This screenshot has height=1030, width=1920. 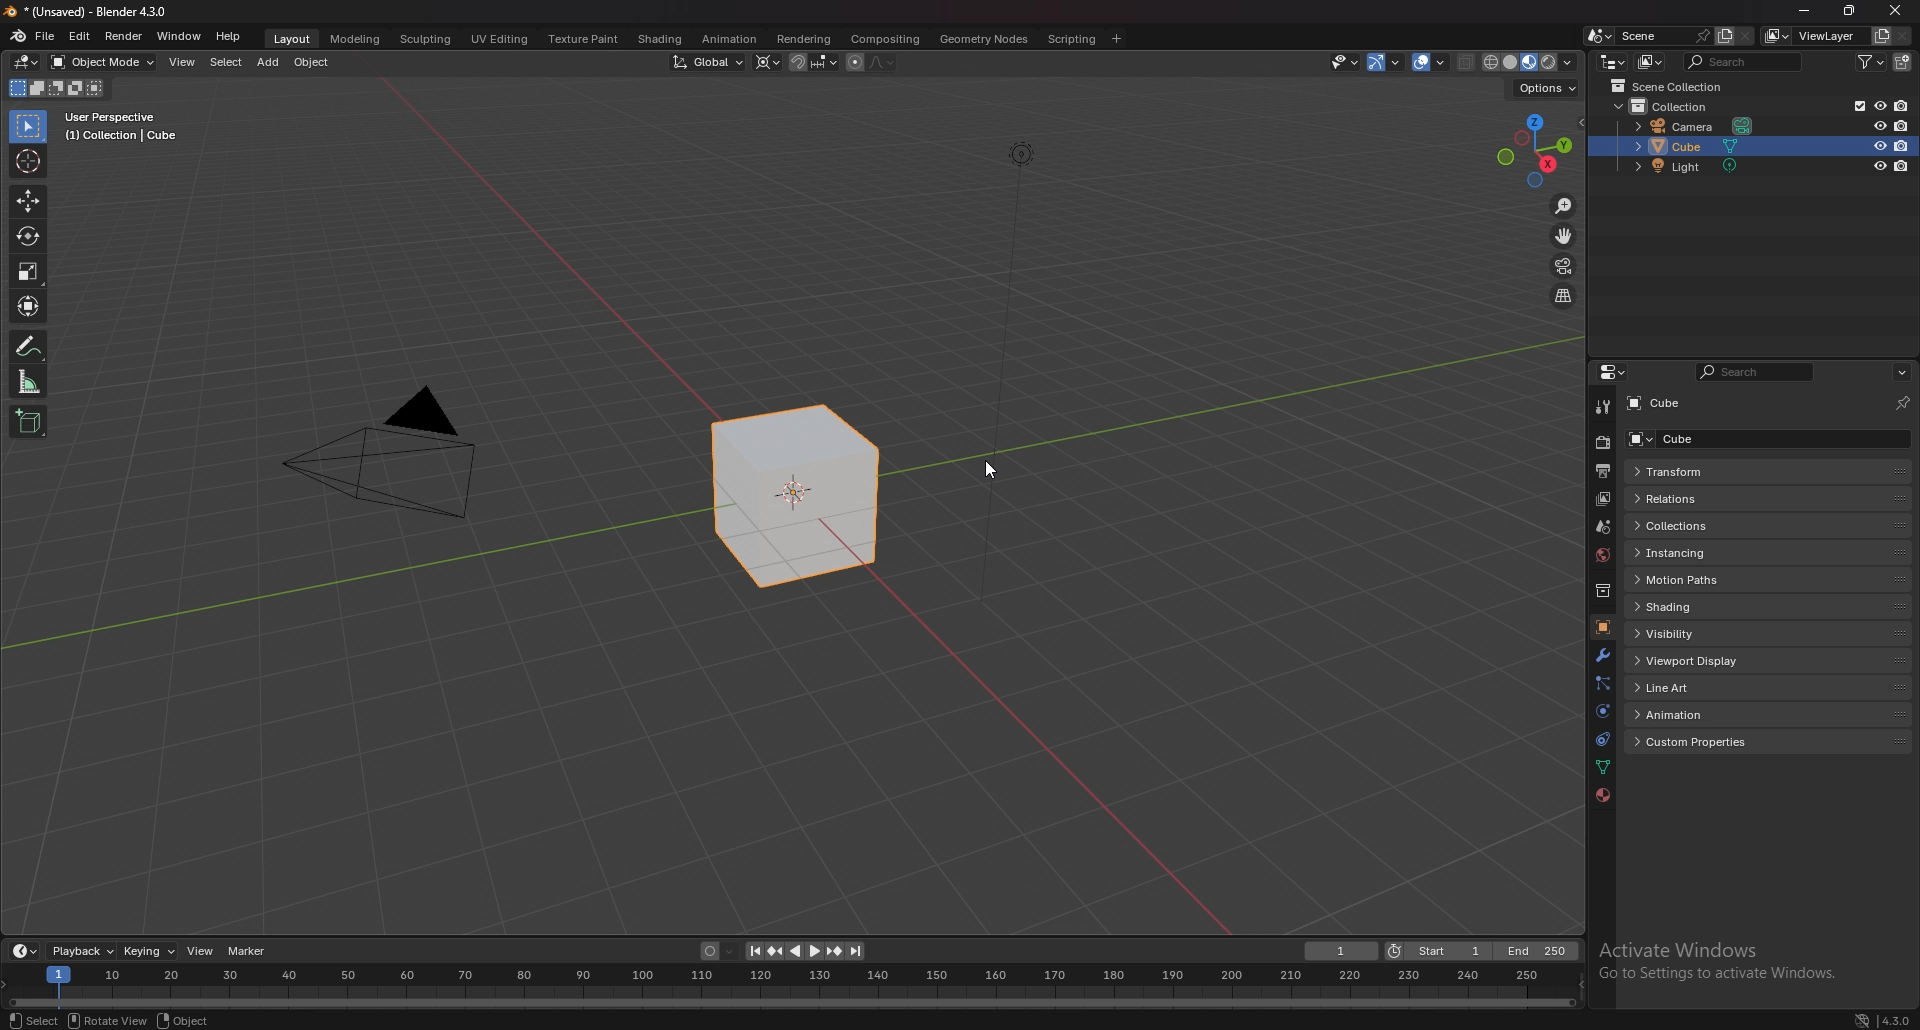 What do you see at coordinates (1878, 105) in the screenshot?
I see `hide in viewport` at bounding box center [1878, 105].